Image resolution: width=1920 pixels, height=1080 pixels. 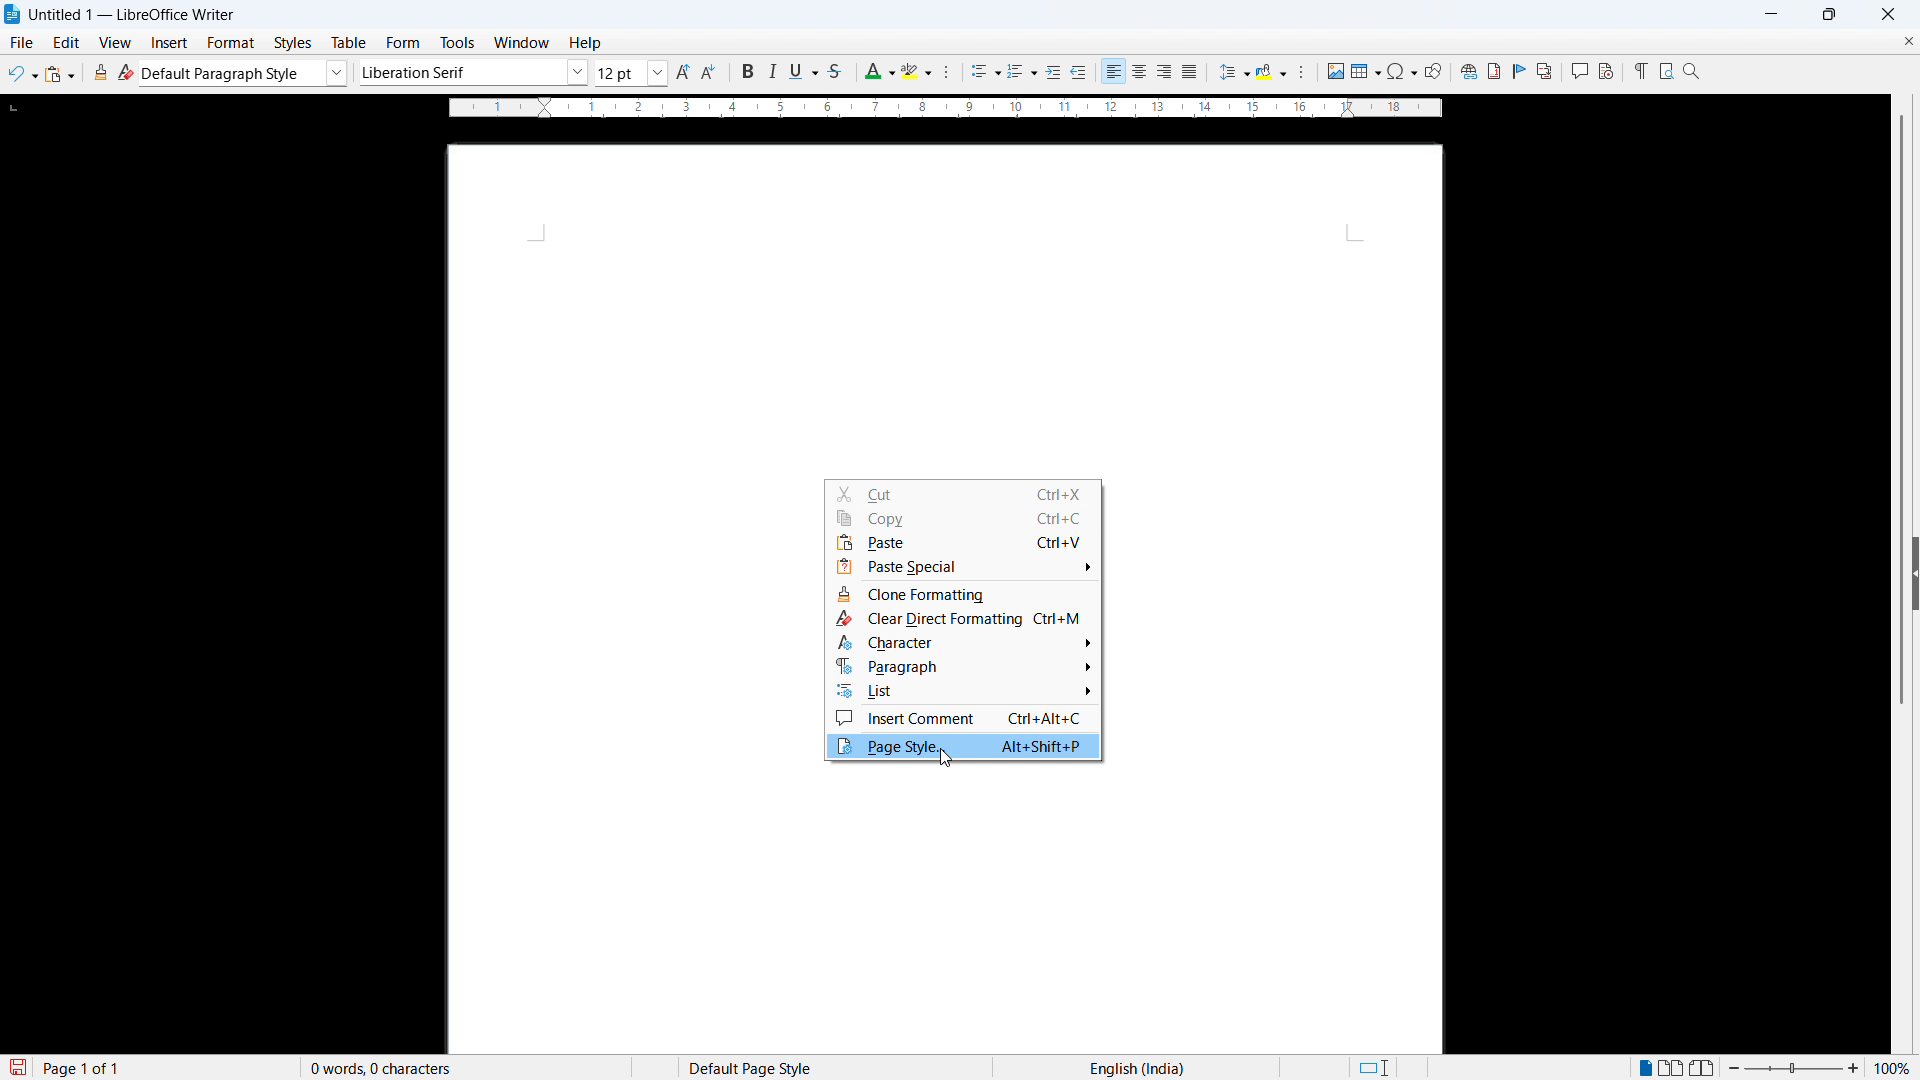 I want to click on save , so click(x=16, y=1068).